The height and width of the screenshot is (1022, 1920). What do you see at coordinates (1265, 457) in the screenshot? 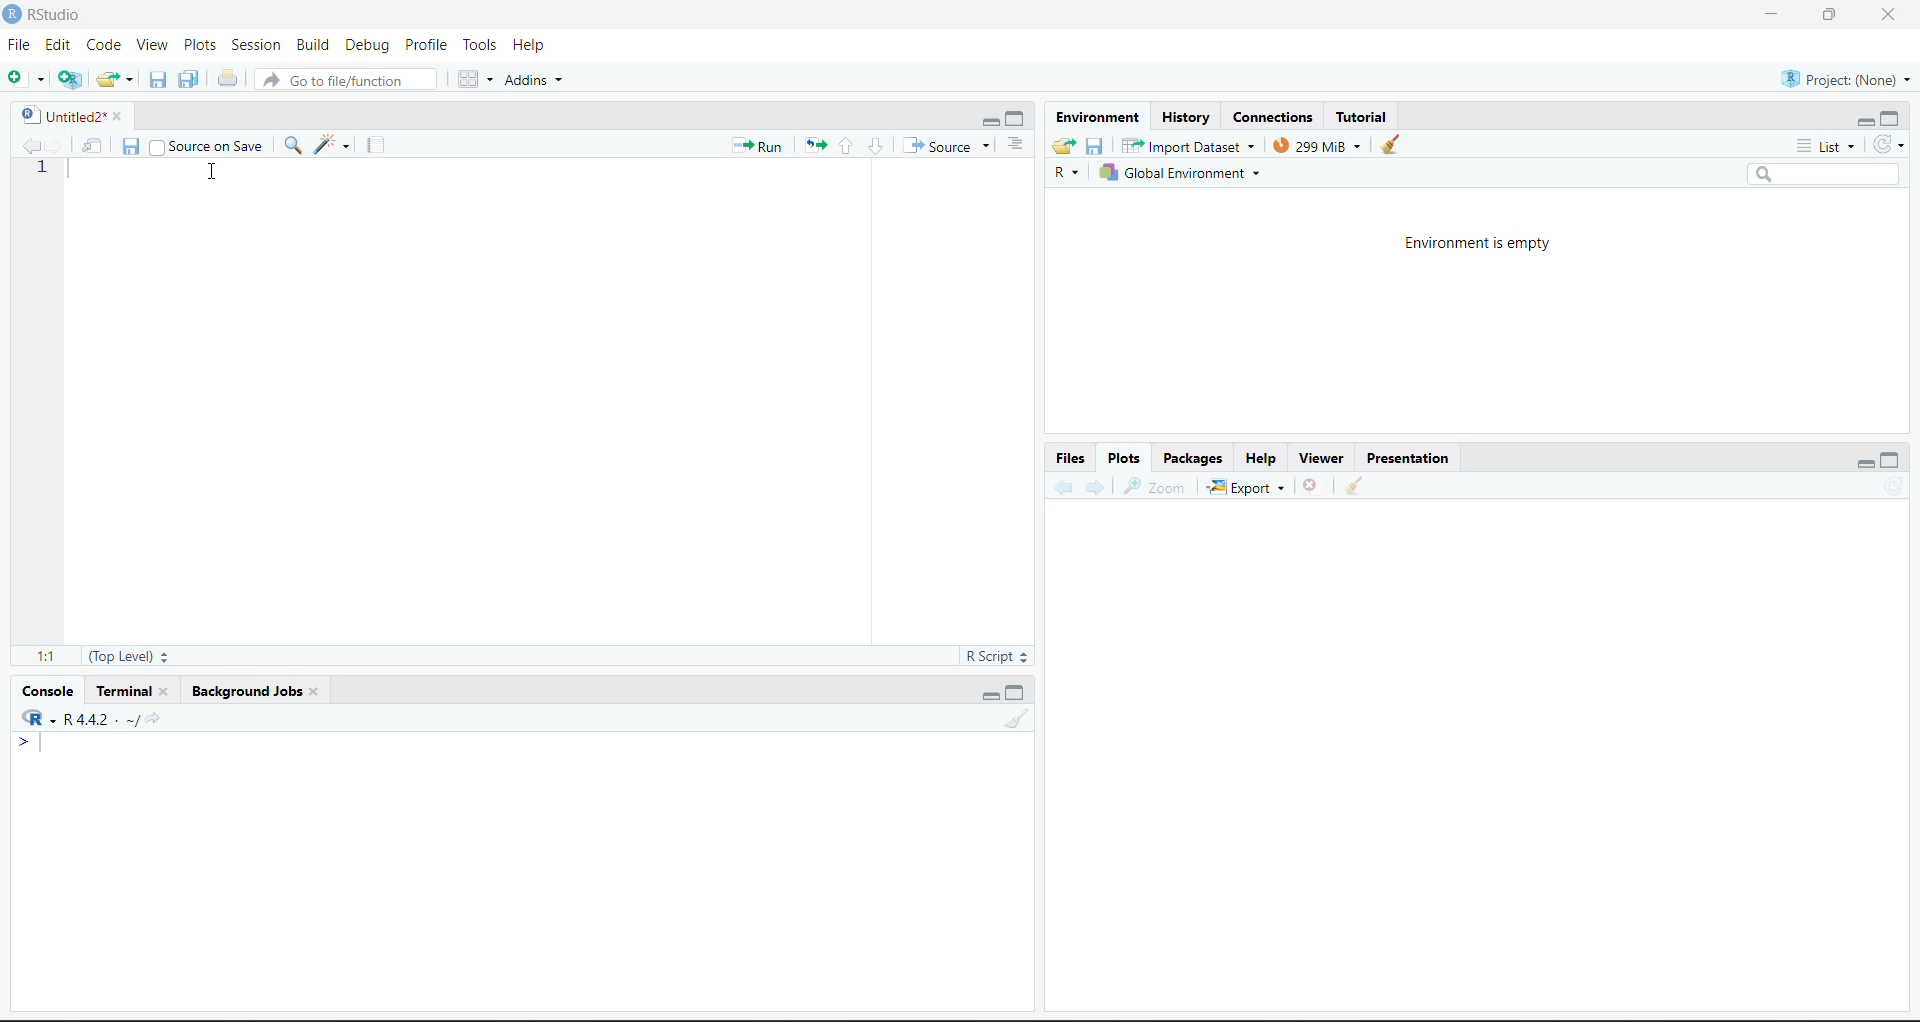
I see `Help` at bounding box center [1265, 457].